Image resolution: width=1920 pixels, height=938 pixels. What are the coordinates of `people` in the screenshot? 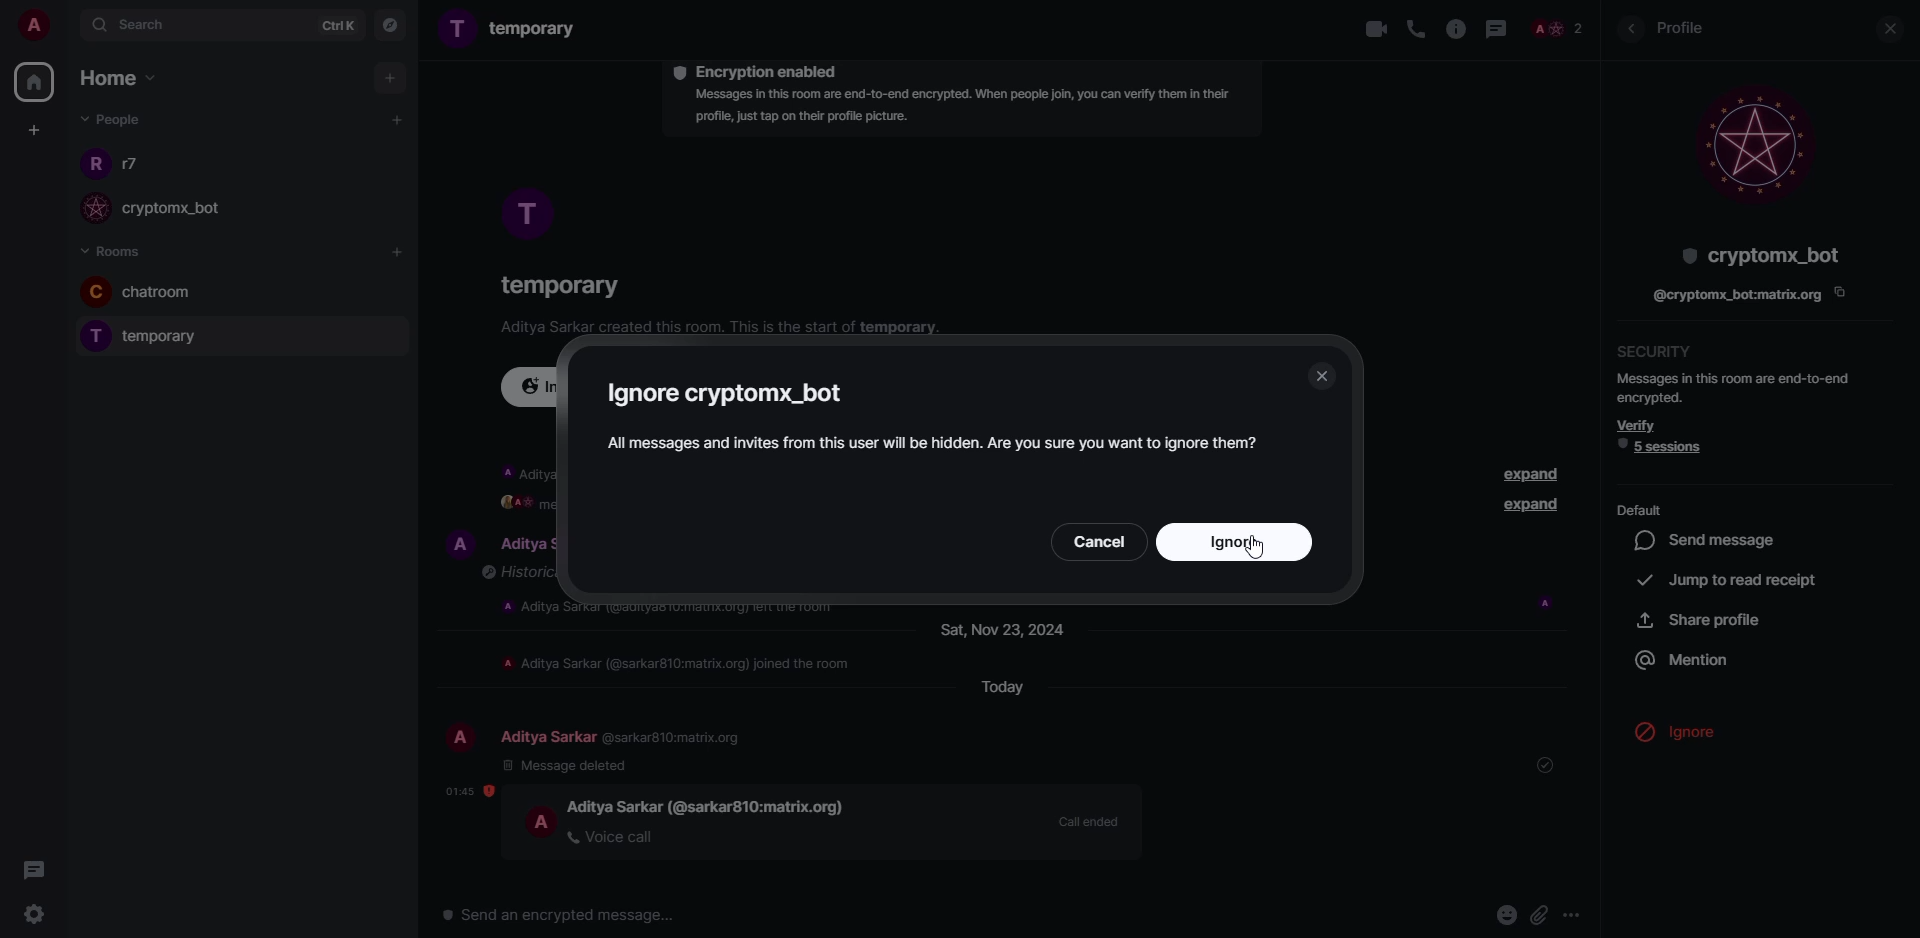 It's located at (1558, 28).